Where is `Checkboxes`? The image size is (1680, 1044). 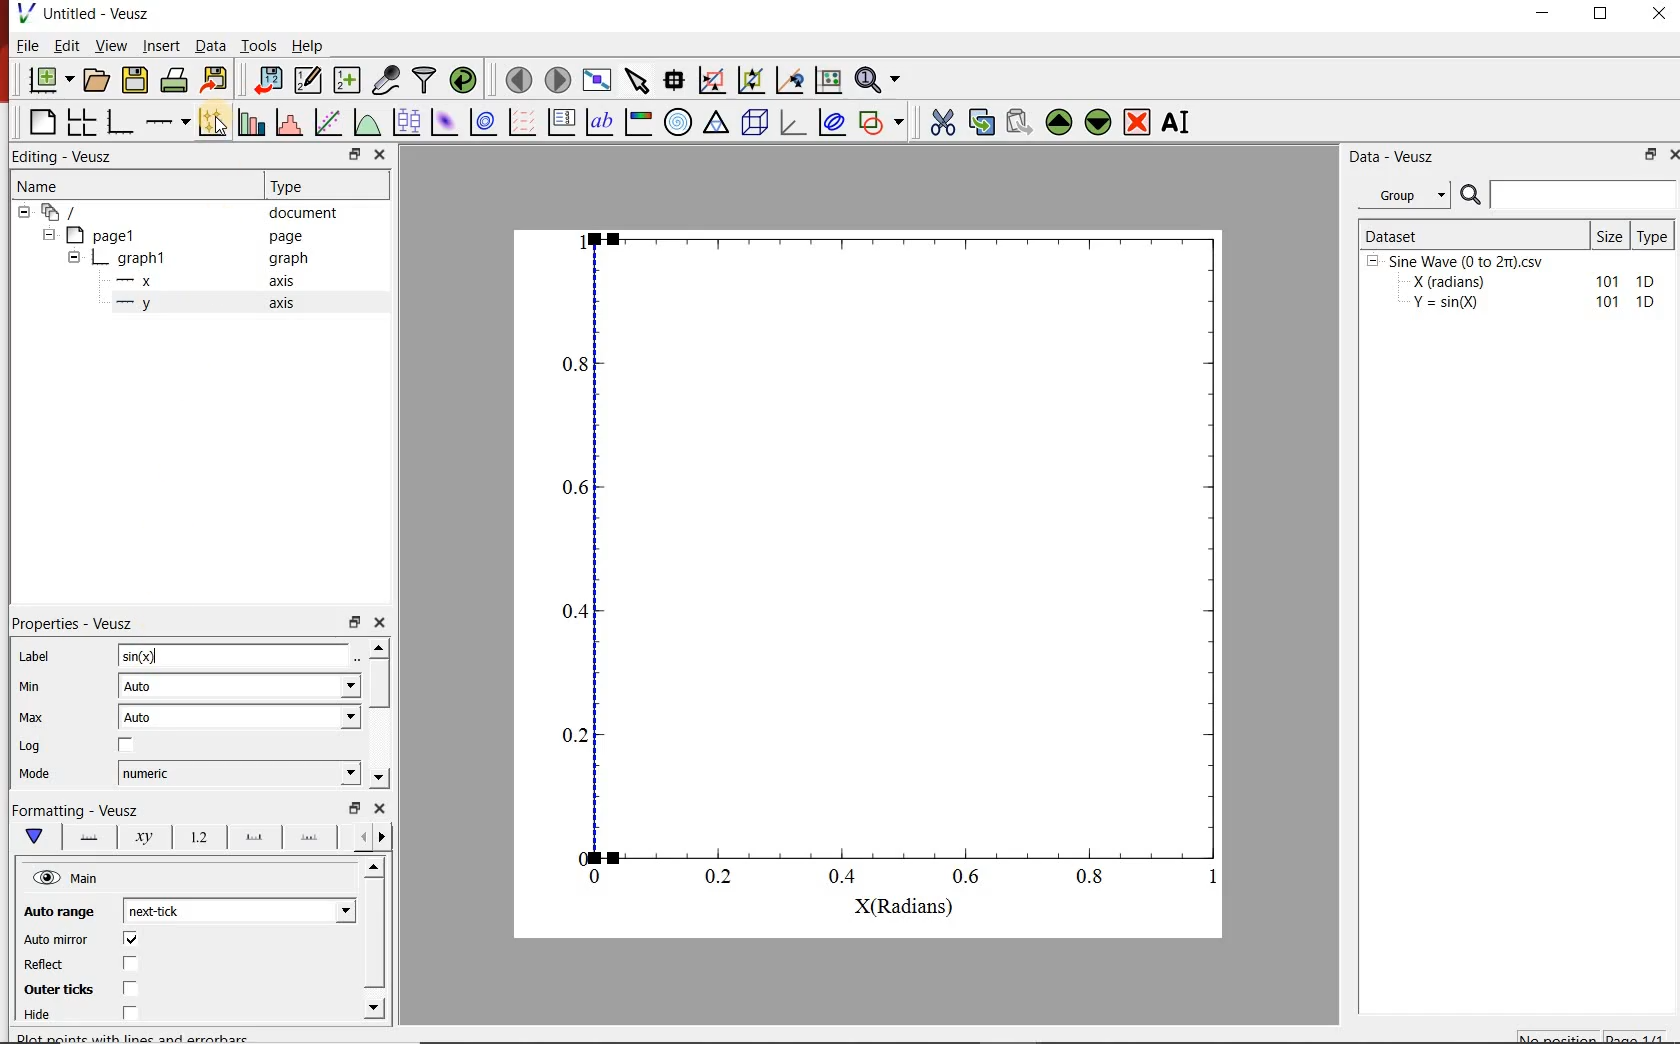 Checkboxes is located at coordinates (126, 977).